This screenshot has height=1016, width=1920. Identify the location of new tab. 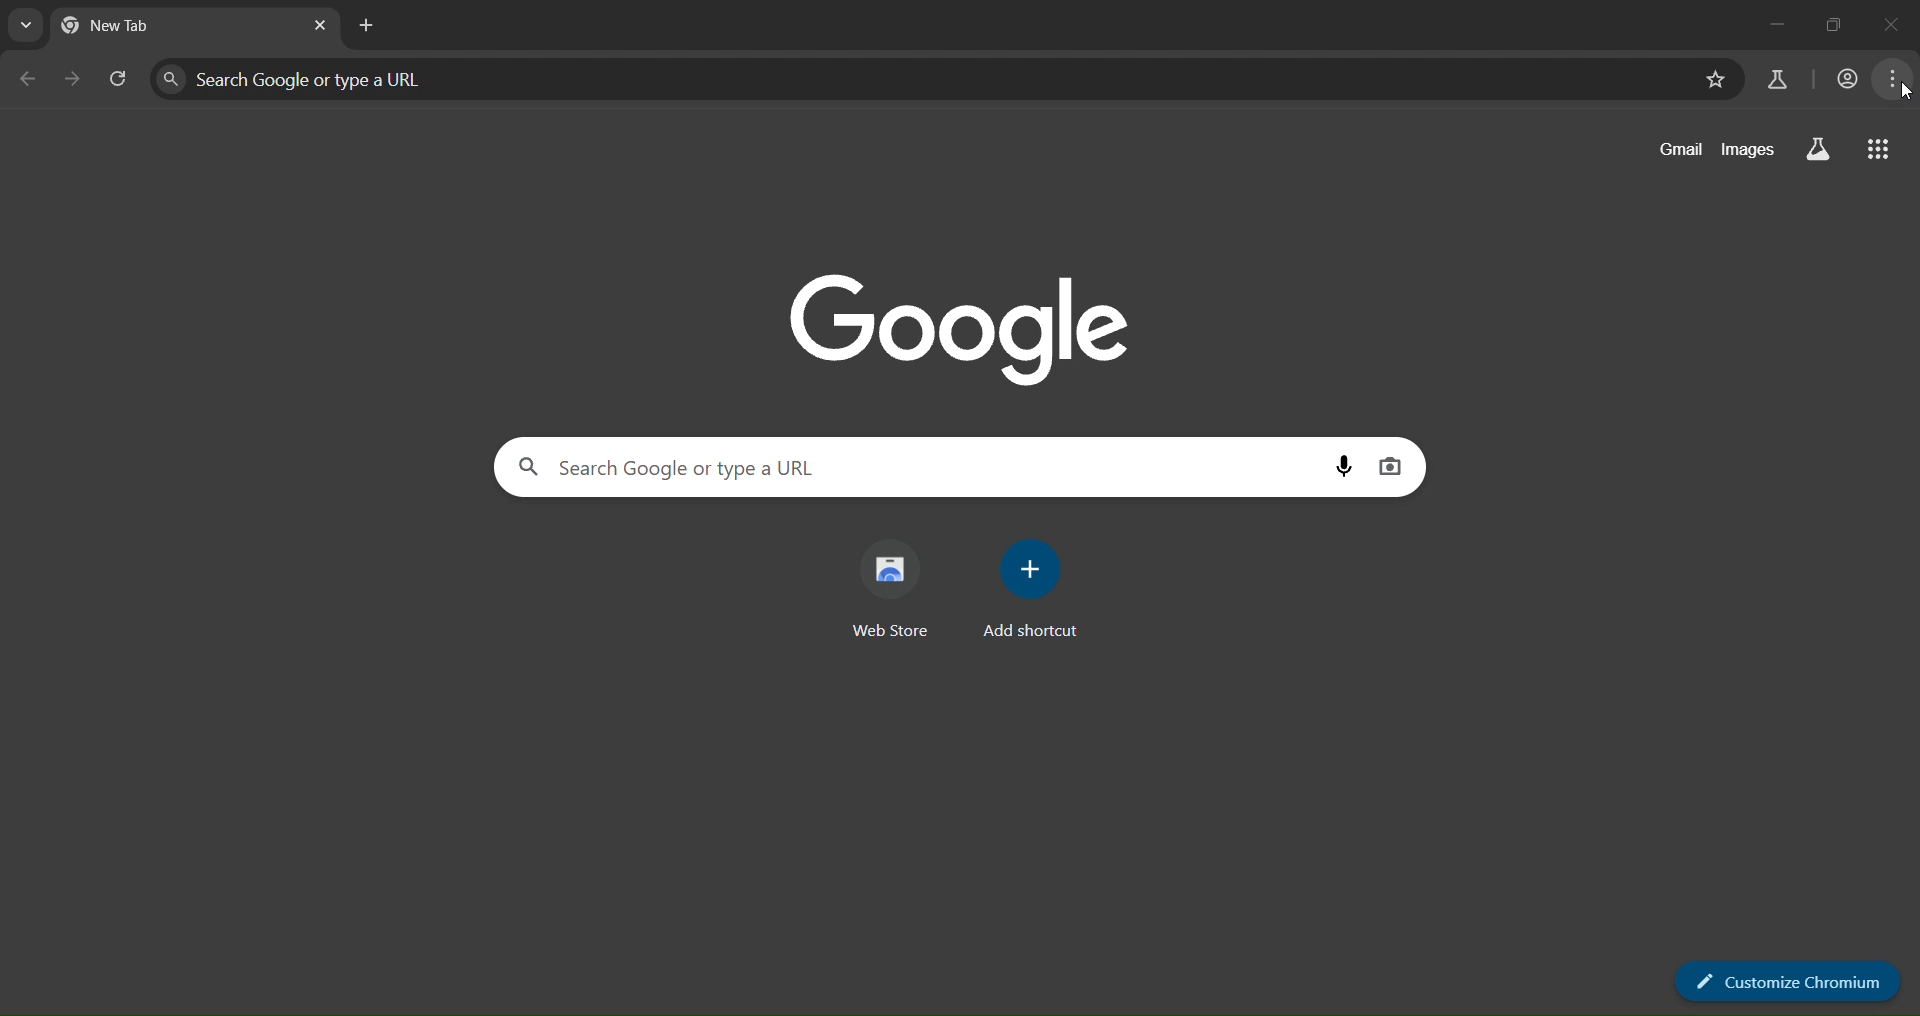
(365, 26).